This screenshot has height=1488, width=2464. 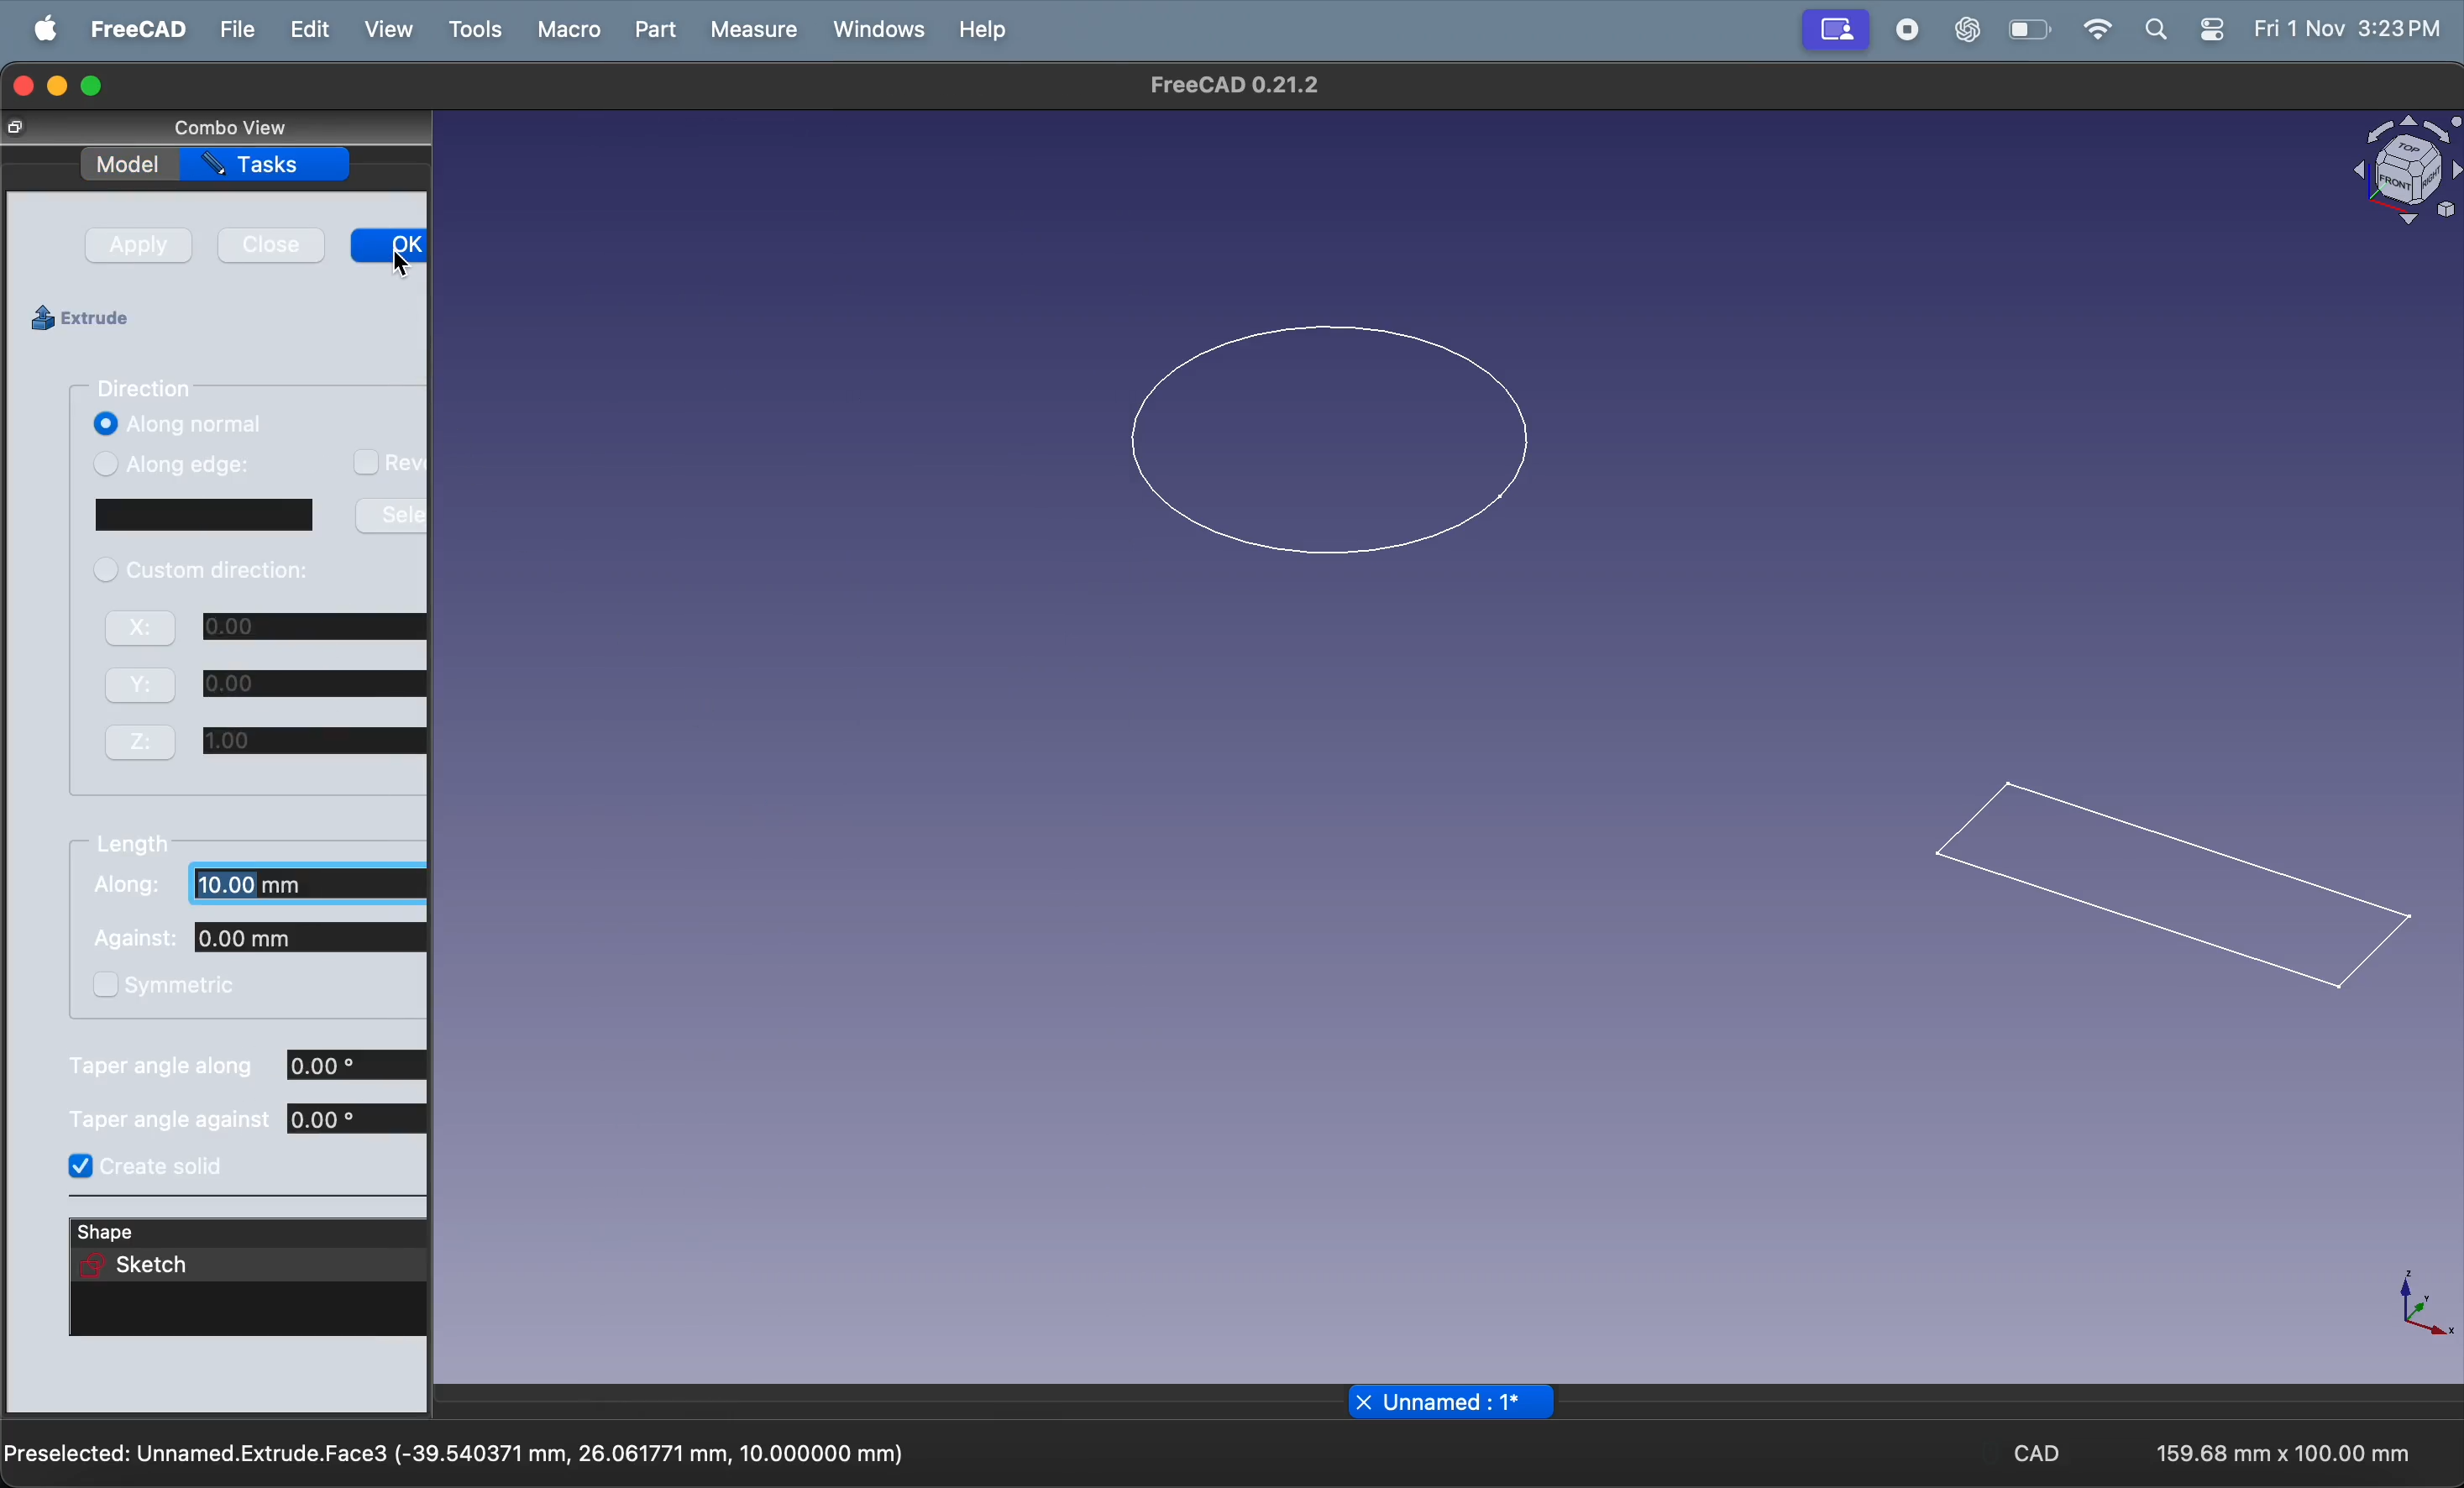 I want to click on Sele, so click(x=390, y=515).